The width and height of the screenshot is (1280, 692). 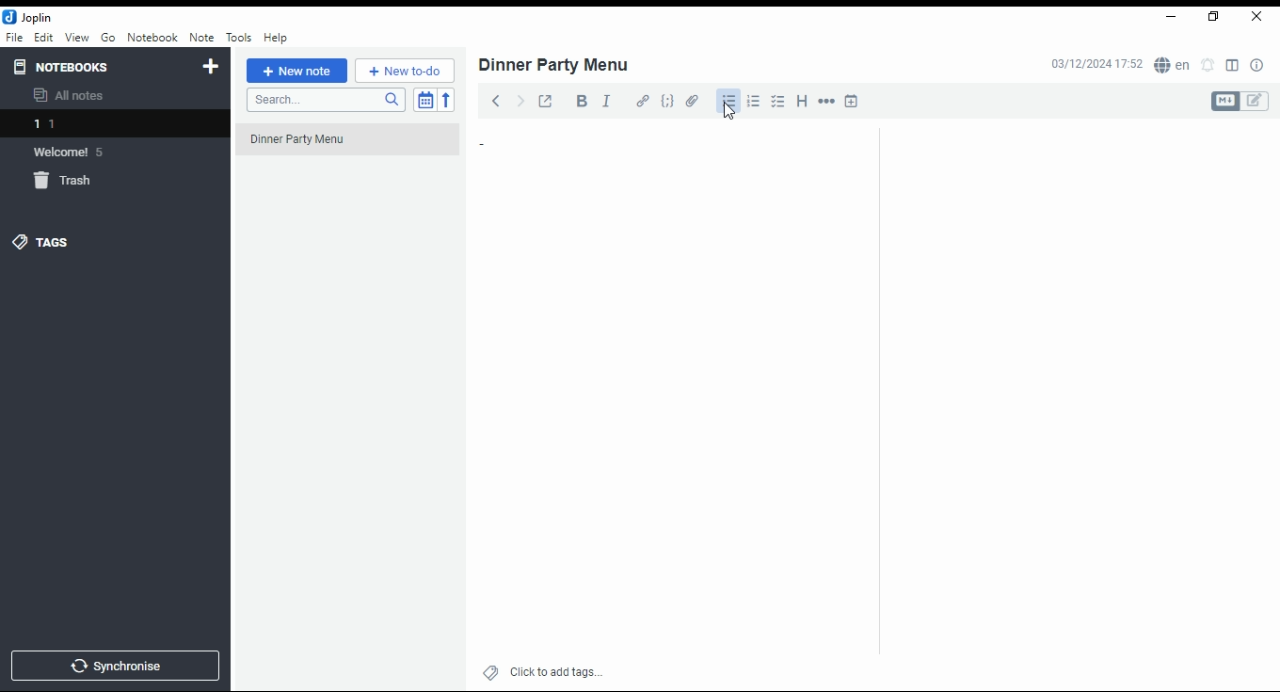 I want to click on tags, so click(x=55, y=242).